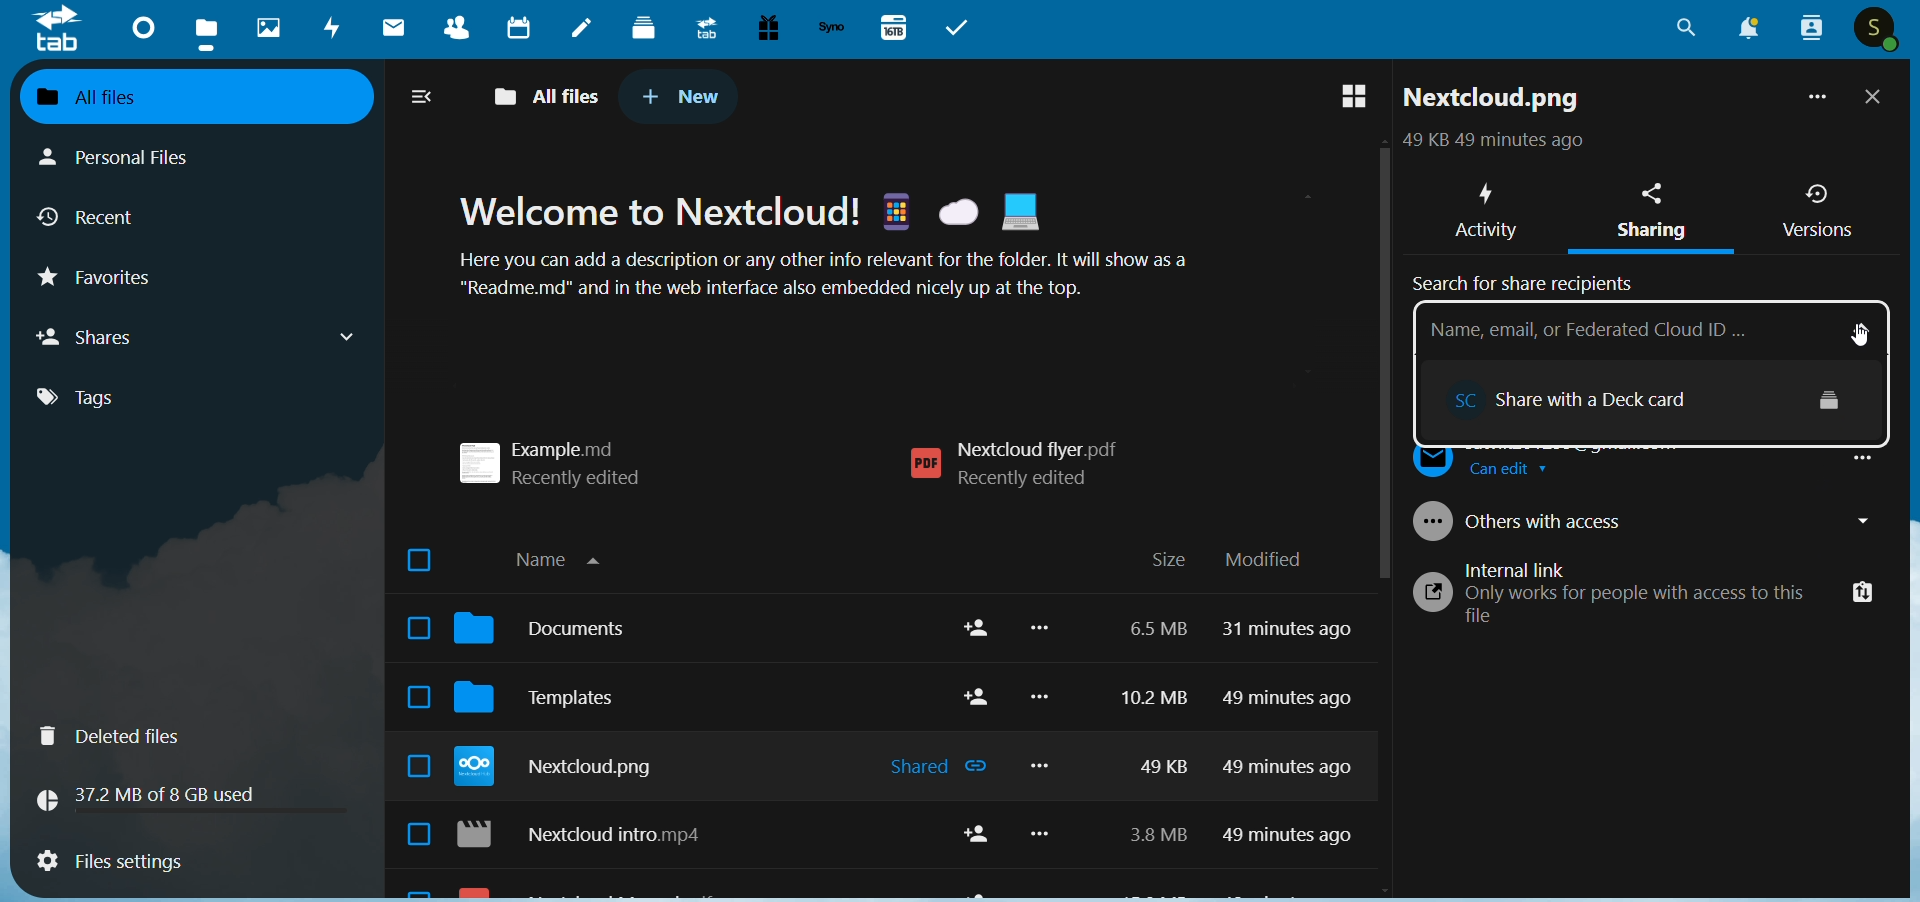  What do you see at coordinates (831, 28) in the screenshot?
I see `synology` at bounding box center [831, 28].